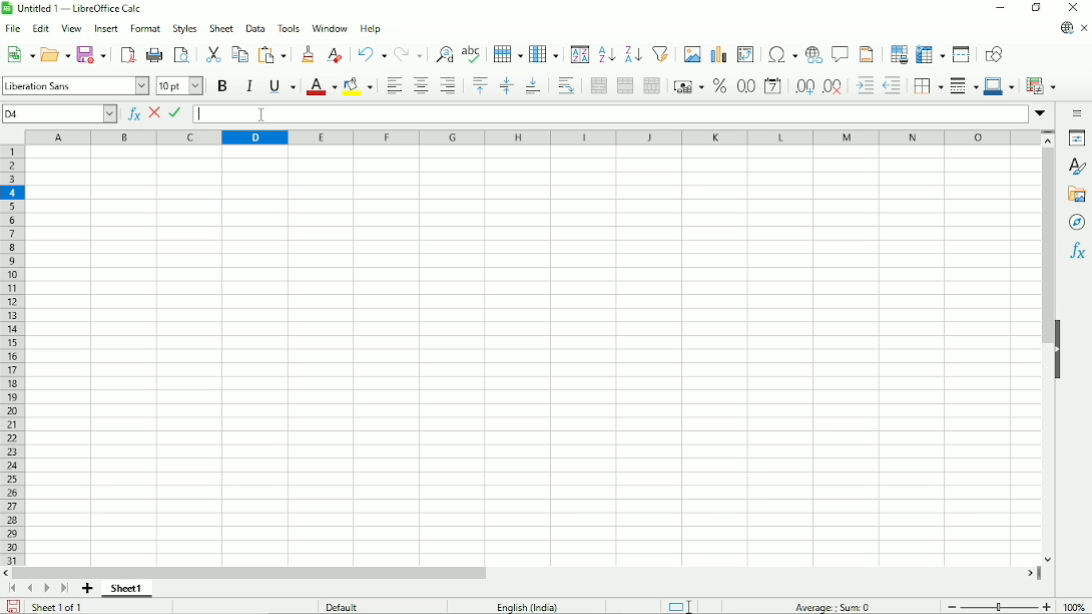 The image size is (1092, 614). I want to click on 100%, so click(1074, 607).